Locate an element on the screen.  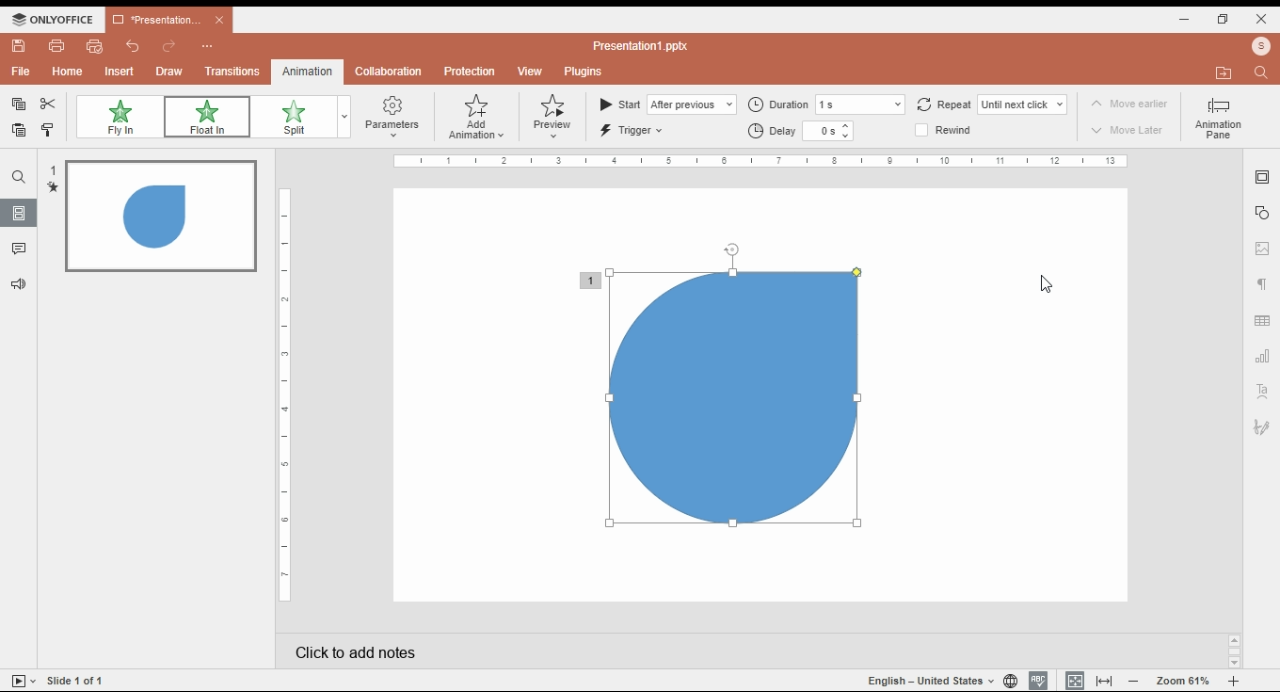
view is located at coordinates (529, 72).